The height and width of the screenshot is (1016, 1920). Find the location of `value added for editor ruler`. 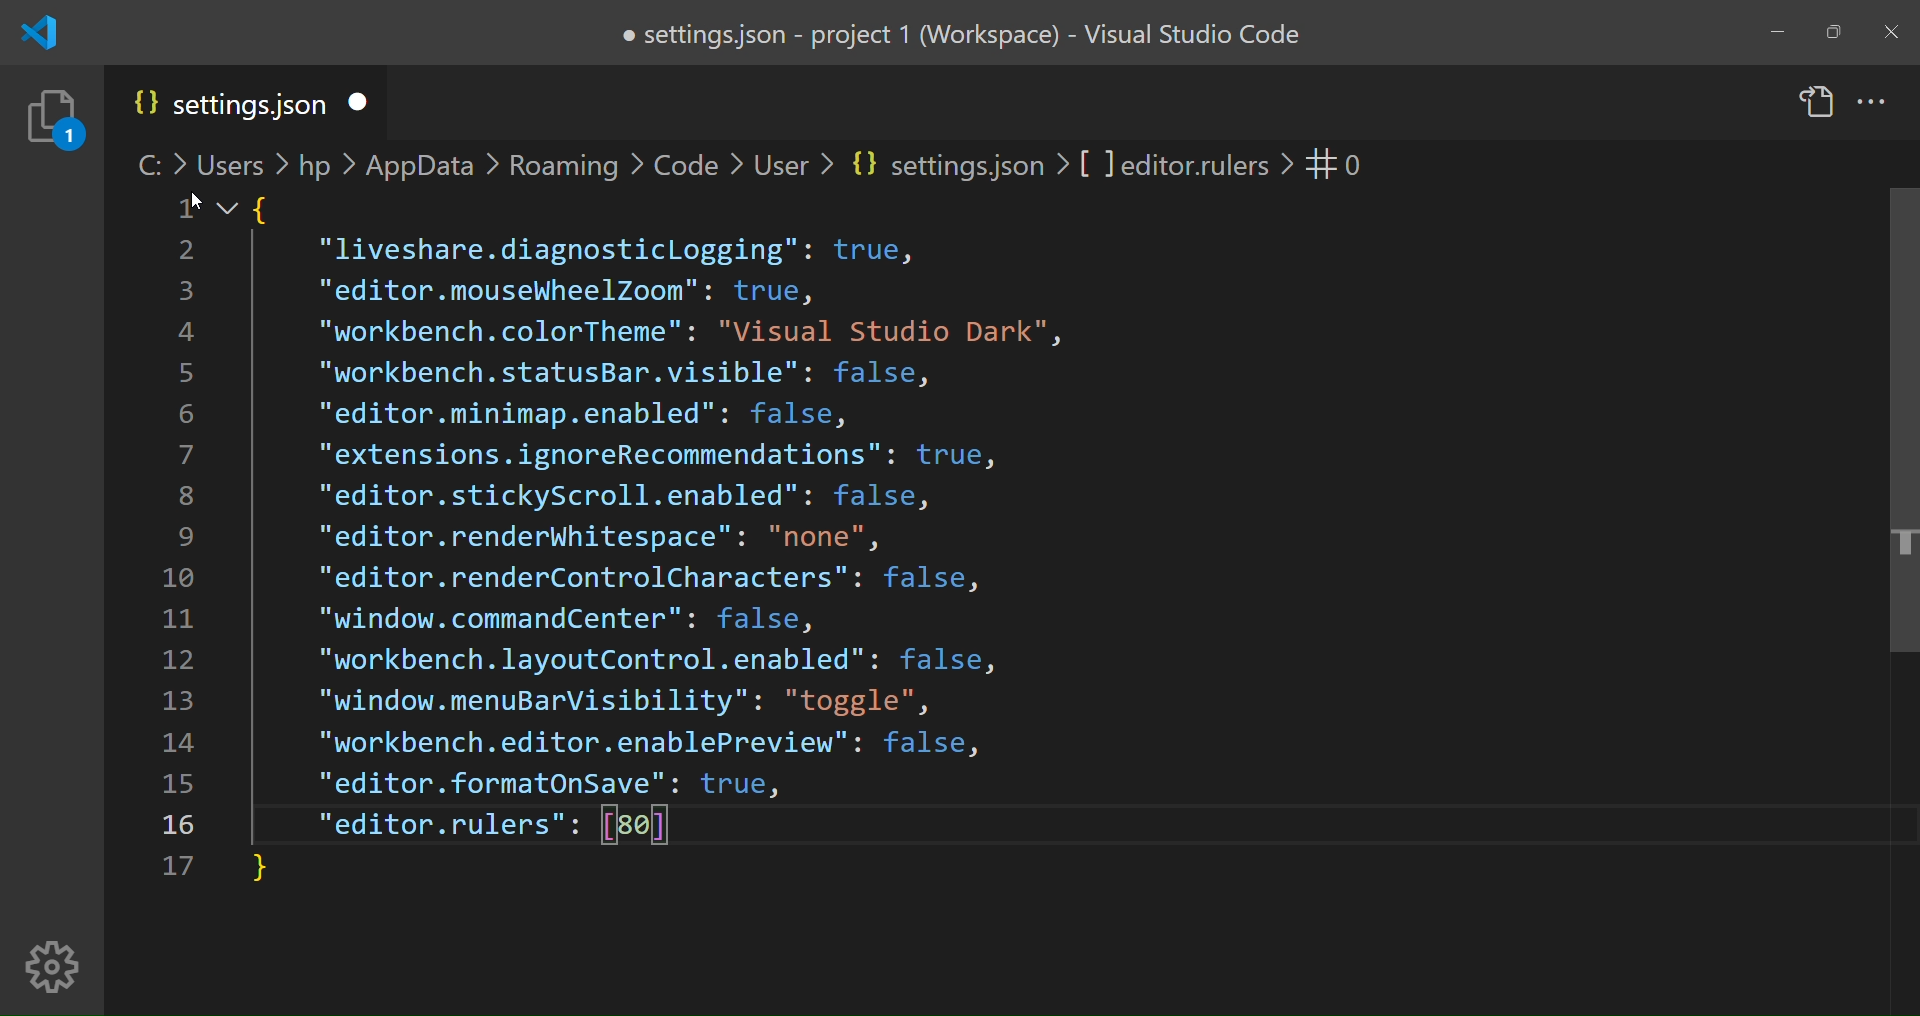

value added for editor ruler is located at coordinates (634, 825).